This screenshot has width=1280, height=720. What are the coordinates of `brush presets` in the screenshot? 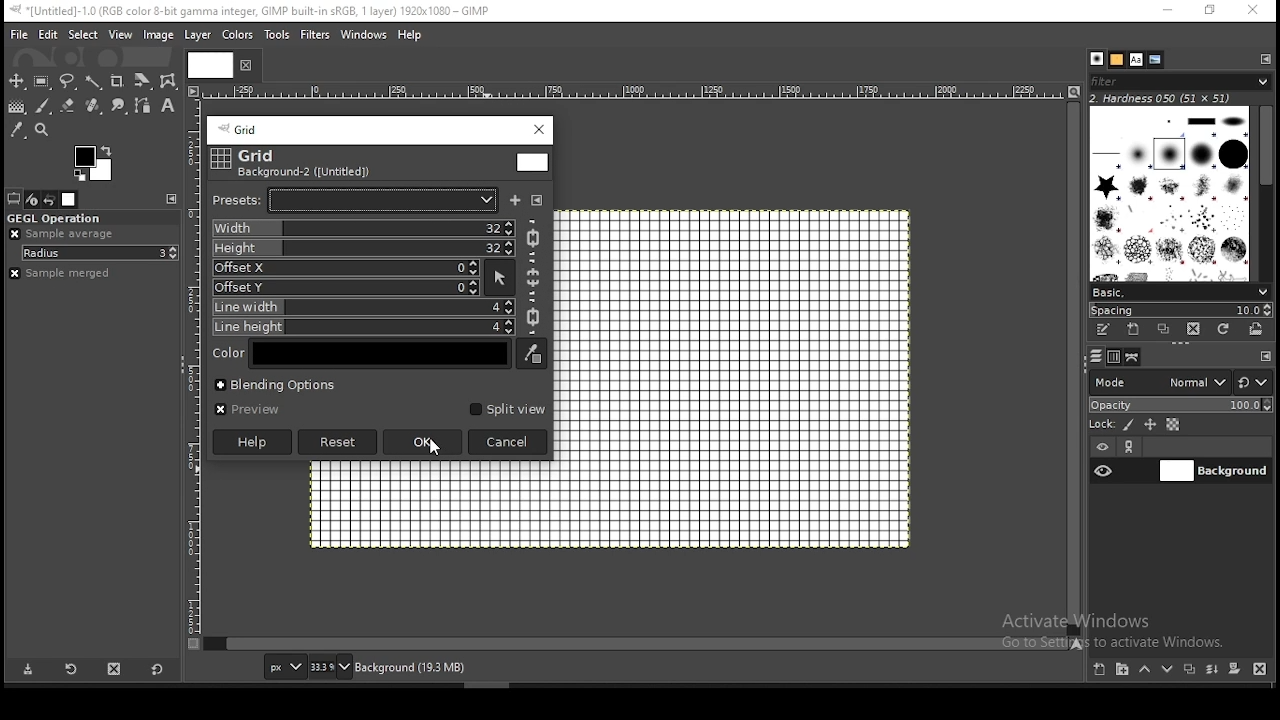 It's located at (1180, 293).